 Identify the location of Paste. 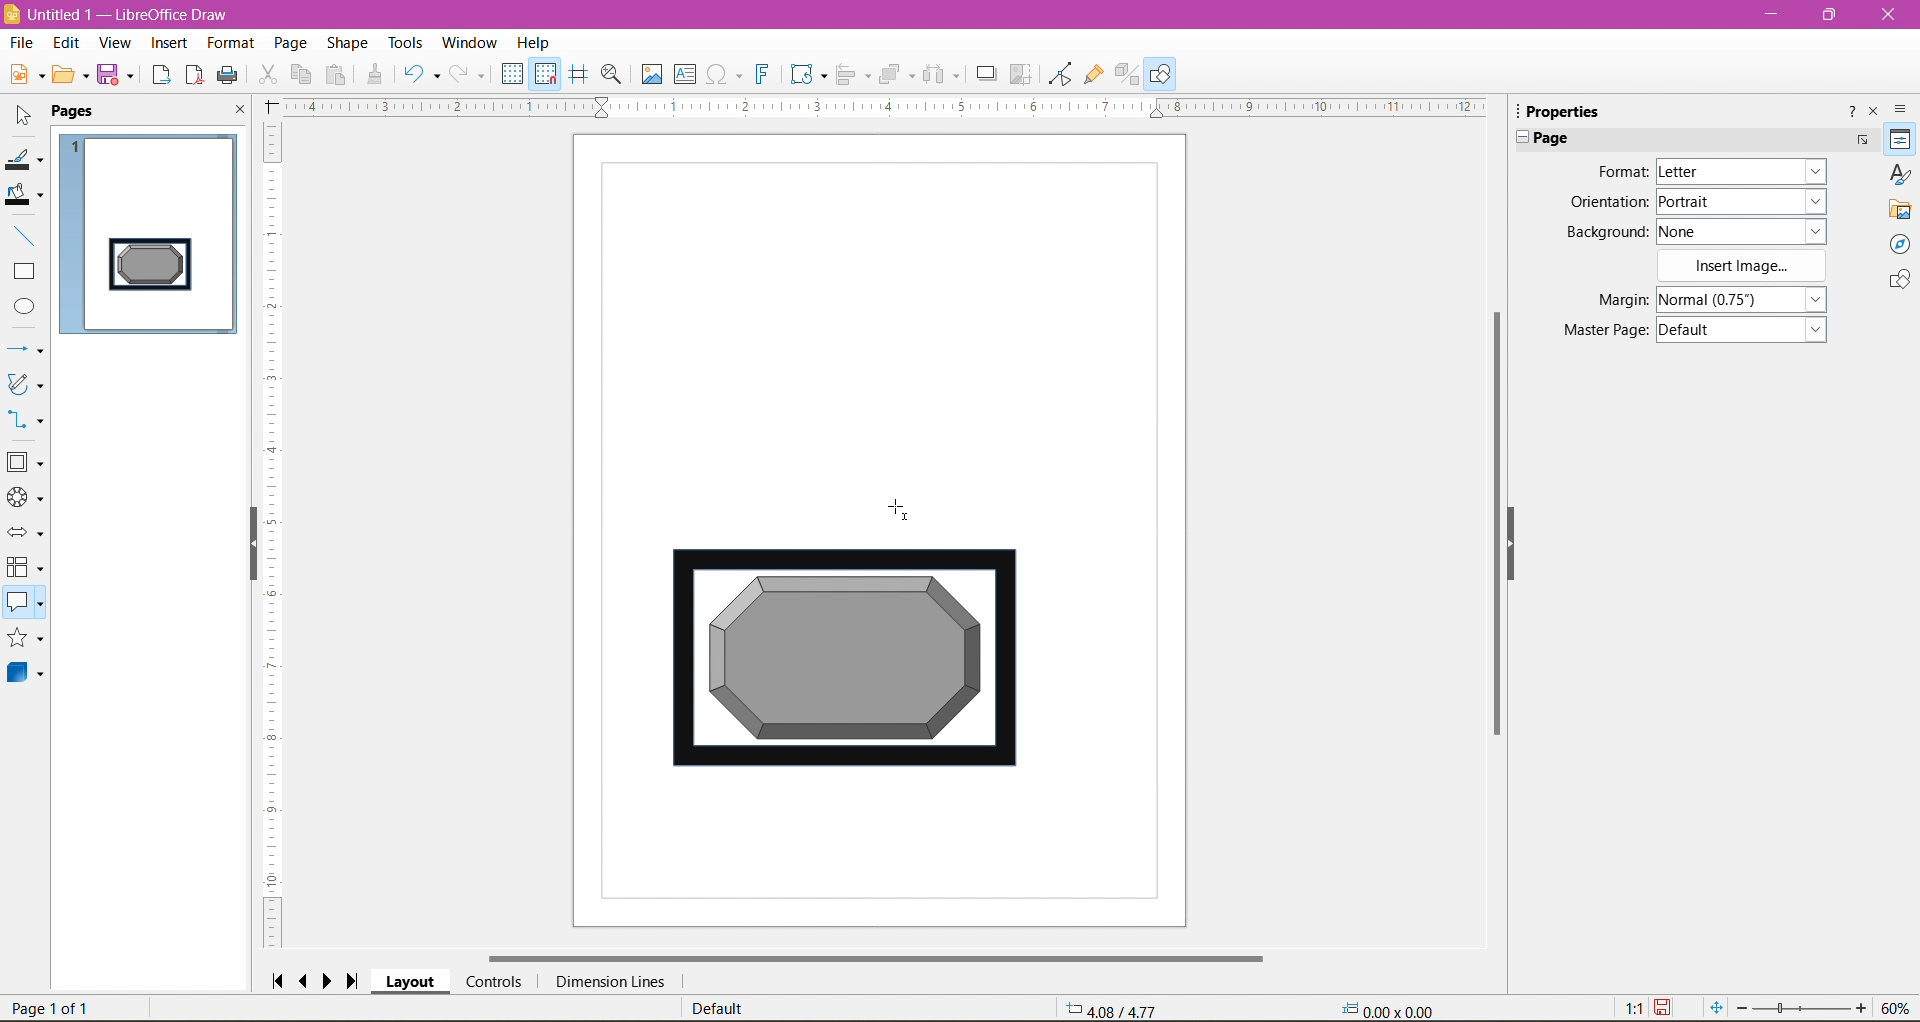
(339, 74).